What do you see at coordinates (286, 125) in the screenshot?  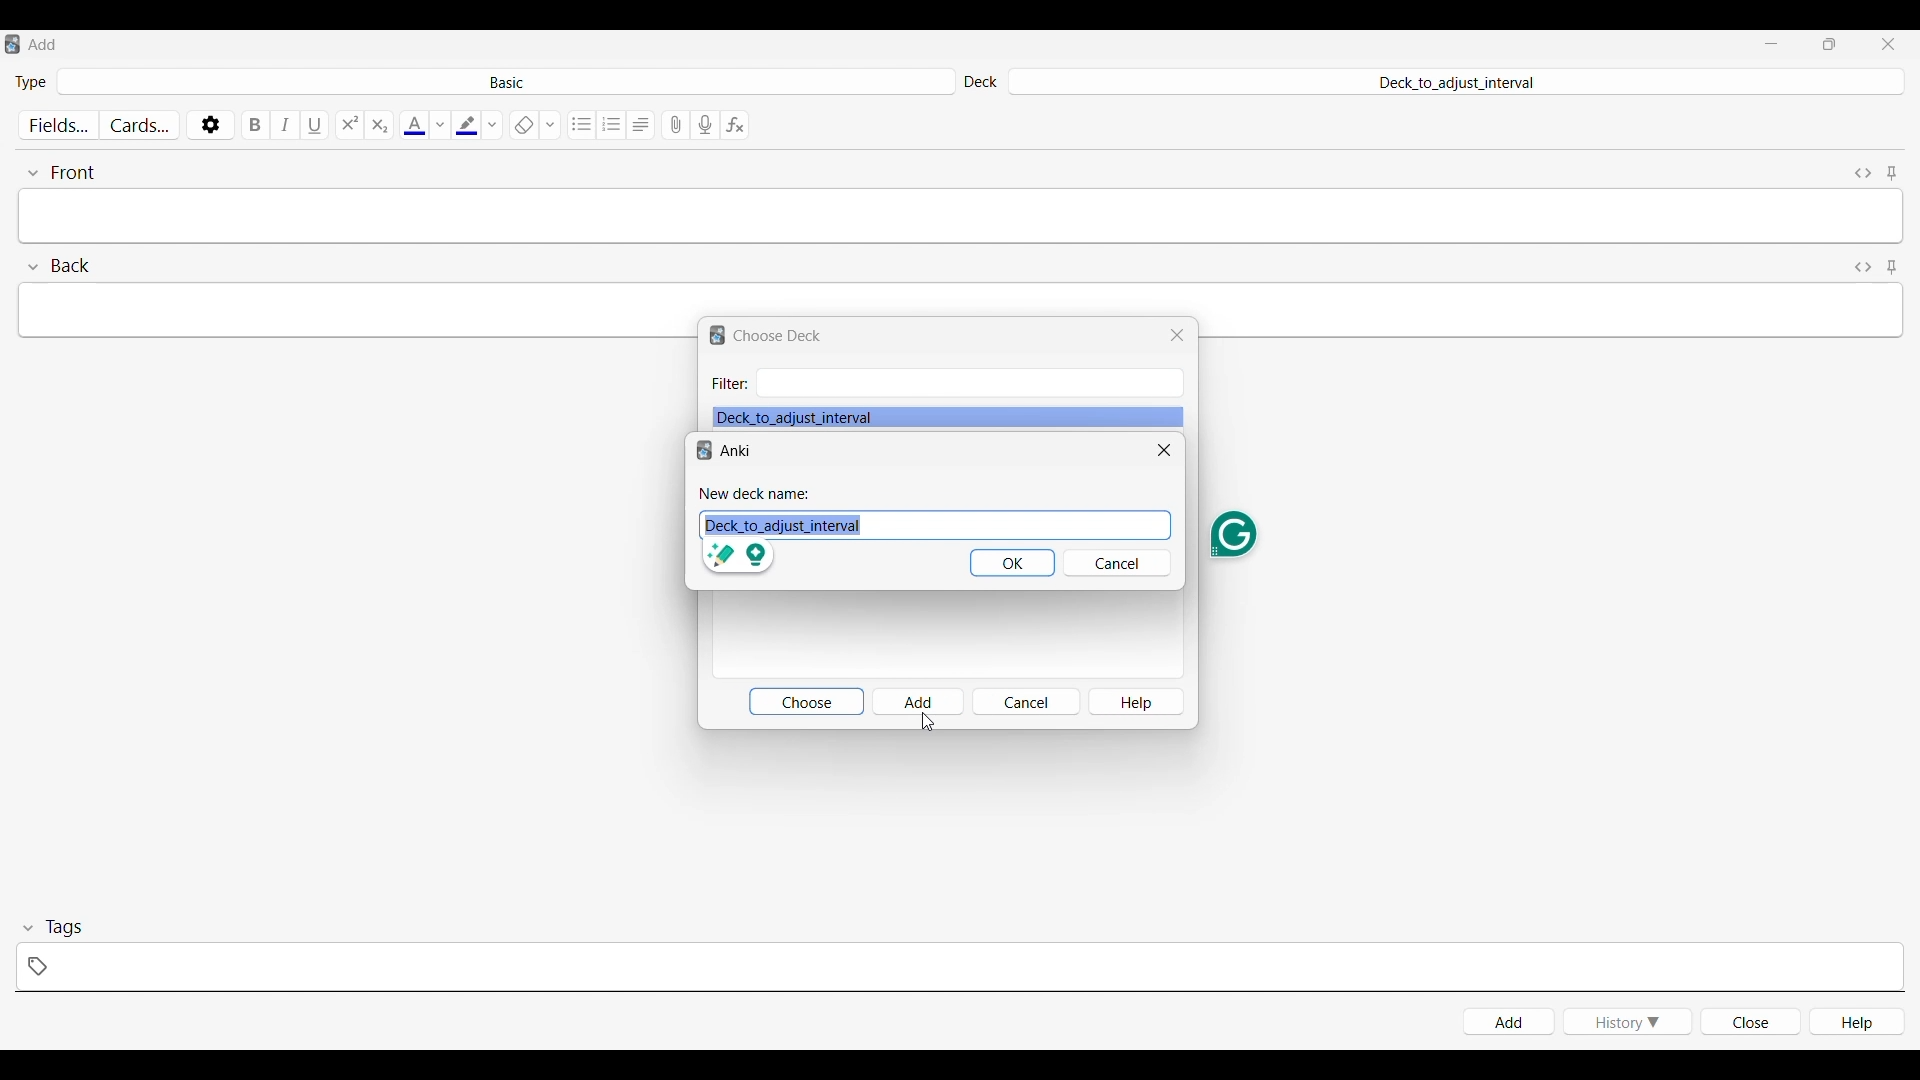 I see `Italics` at bounding box center [286, 125].